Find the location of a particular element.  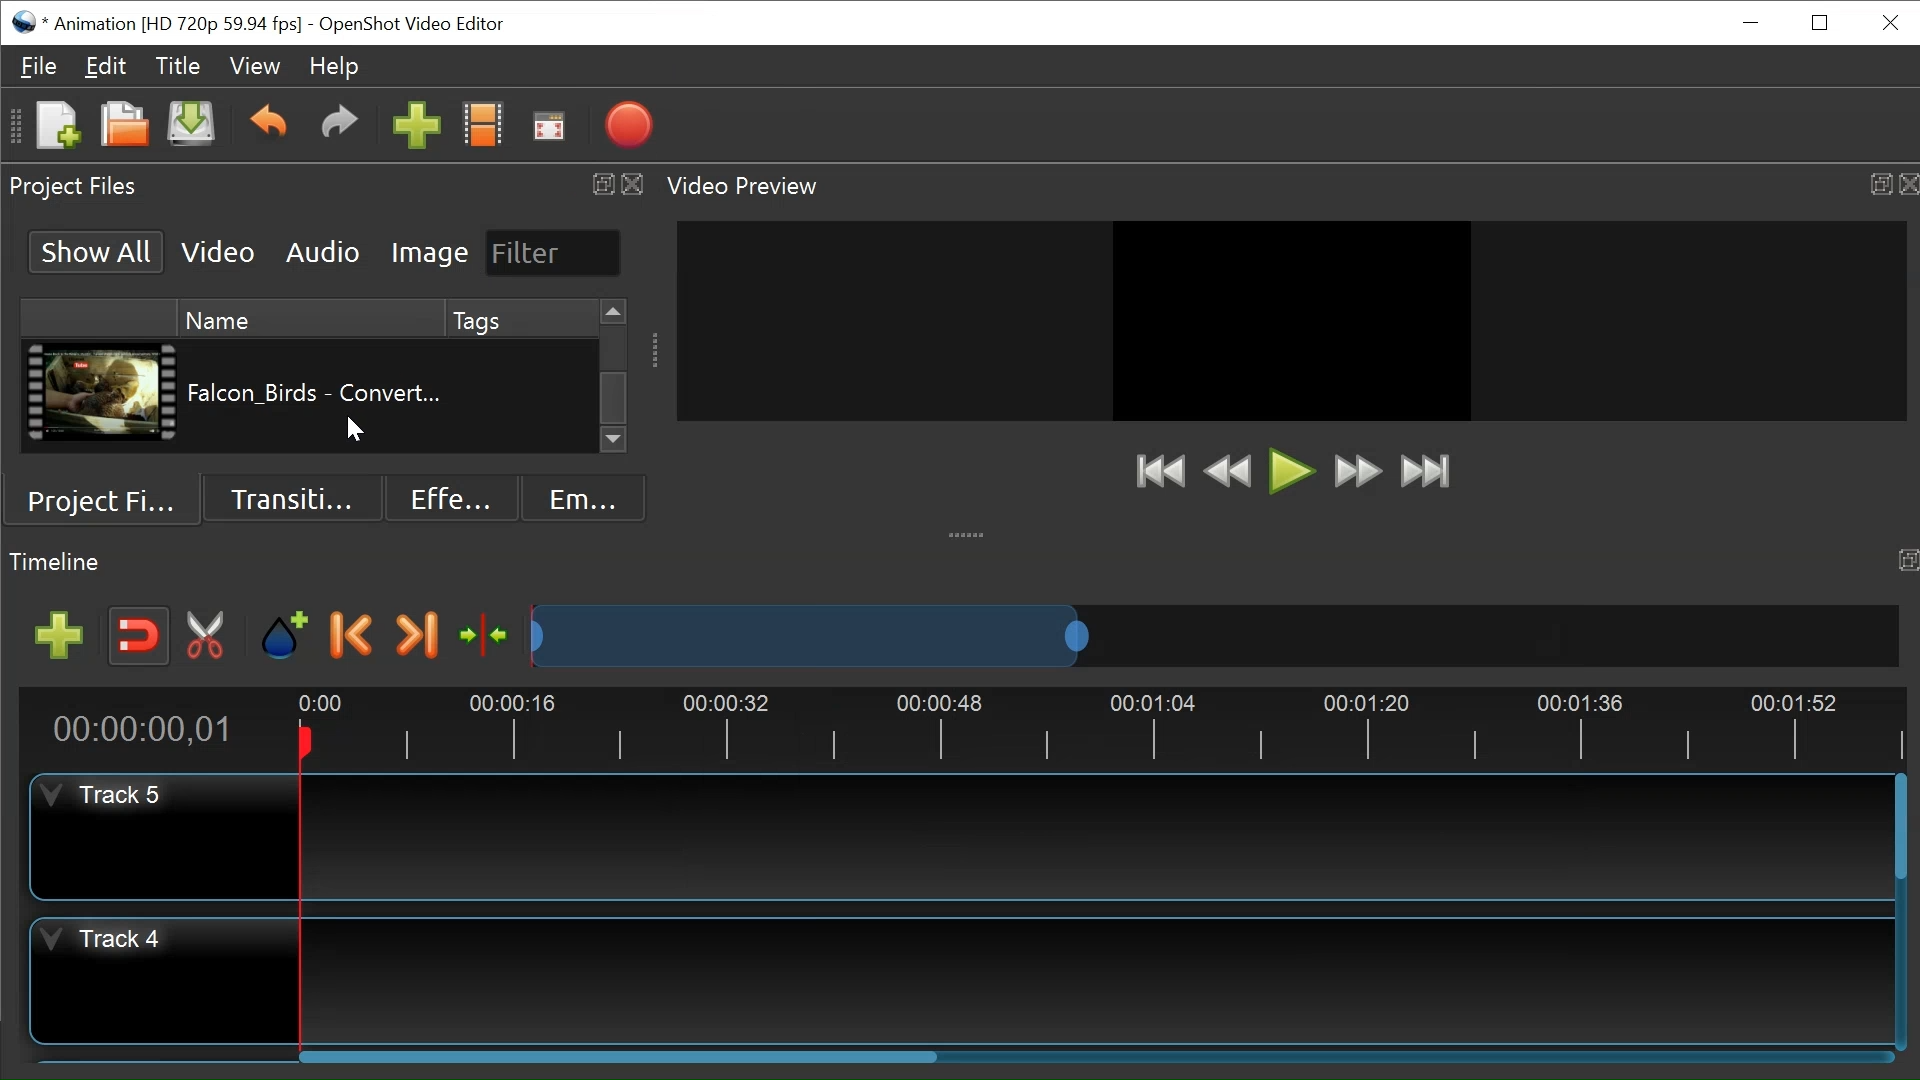

Previous Marker is located at coordinates (352, 633).